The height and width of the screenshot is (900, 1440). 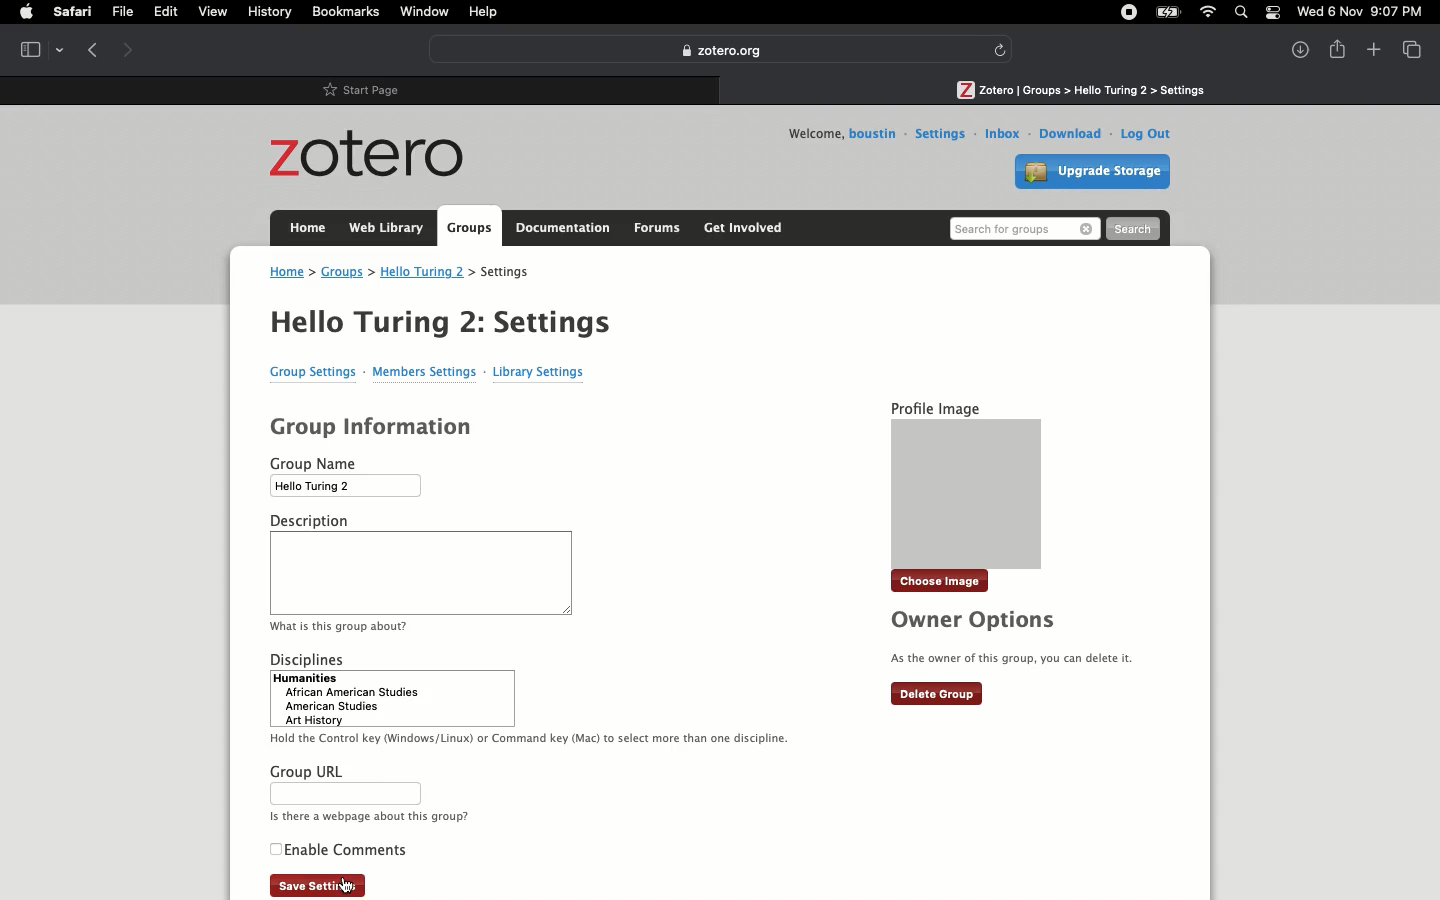 What do you see at coordinates (410, 272) in the screenshot?
I see `Address` at bounding box center [410, 272].